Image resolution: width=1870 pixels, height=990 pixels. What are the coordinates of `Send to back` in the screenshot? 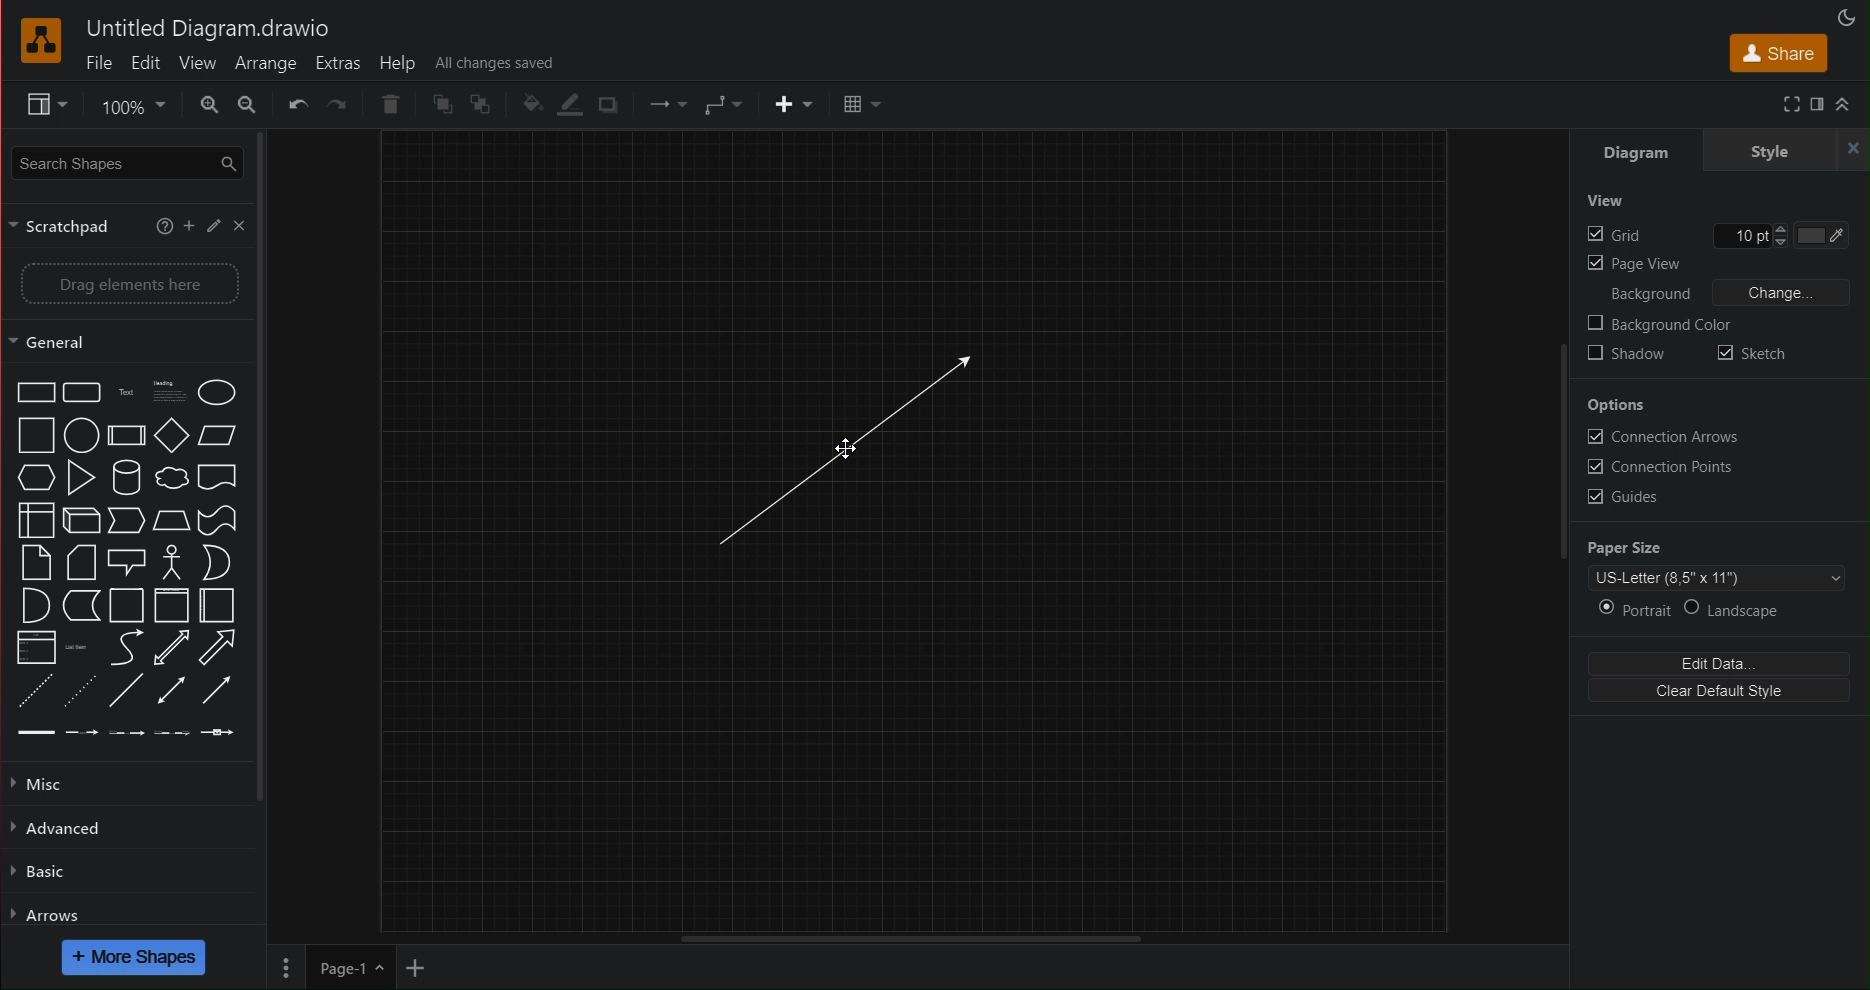 It's located at (484, 104).